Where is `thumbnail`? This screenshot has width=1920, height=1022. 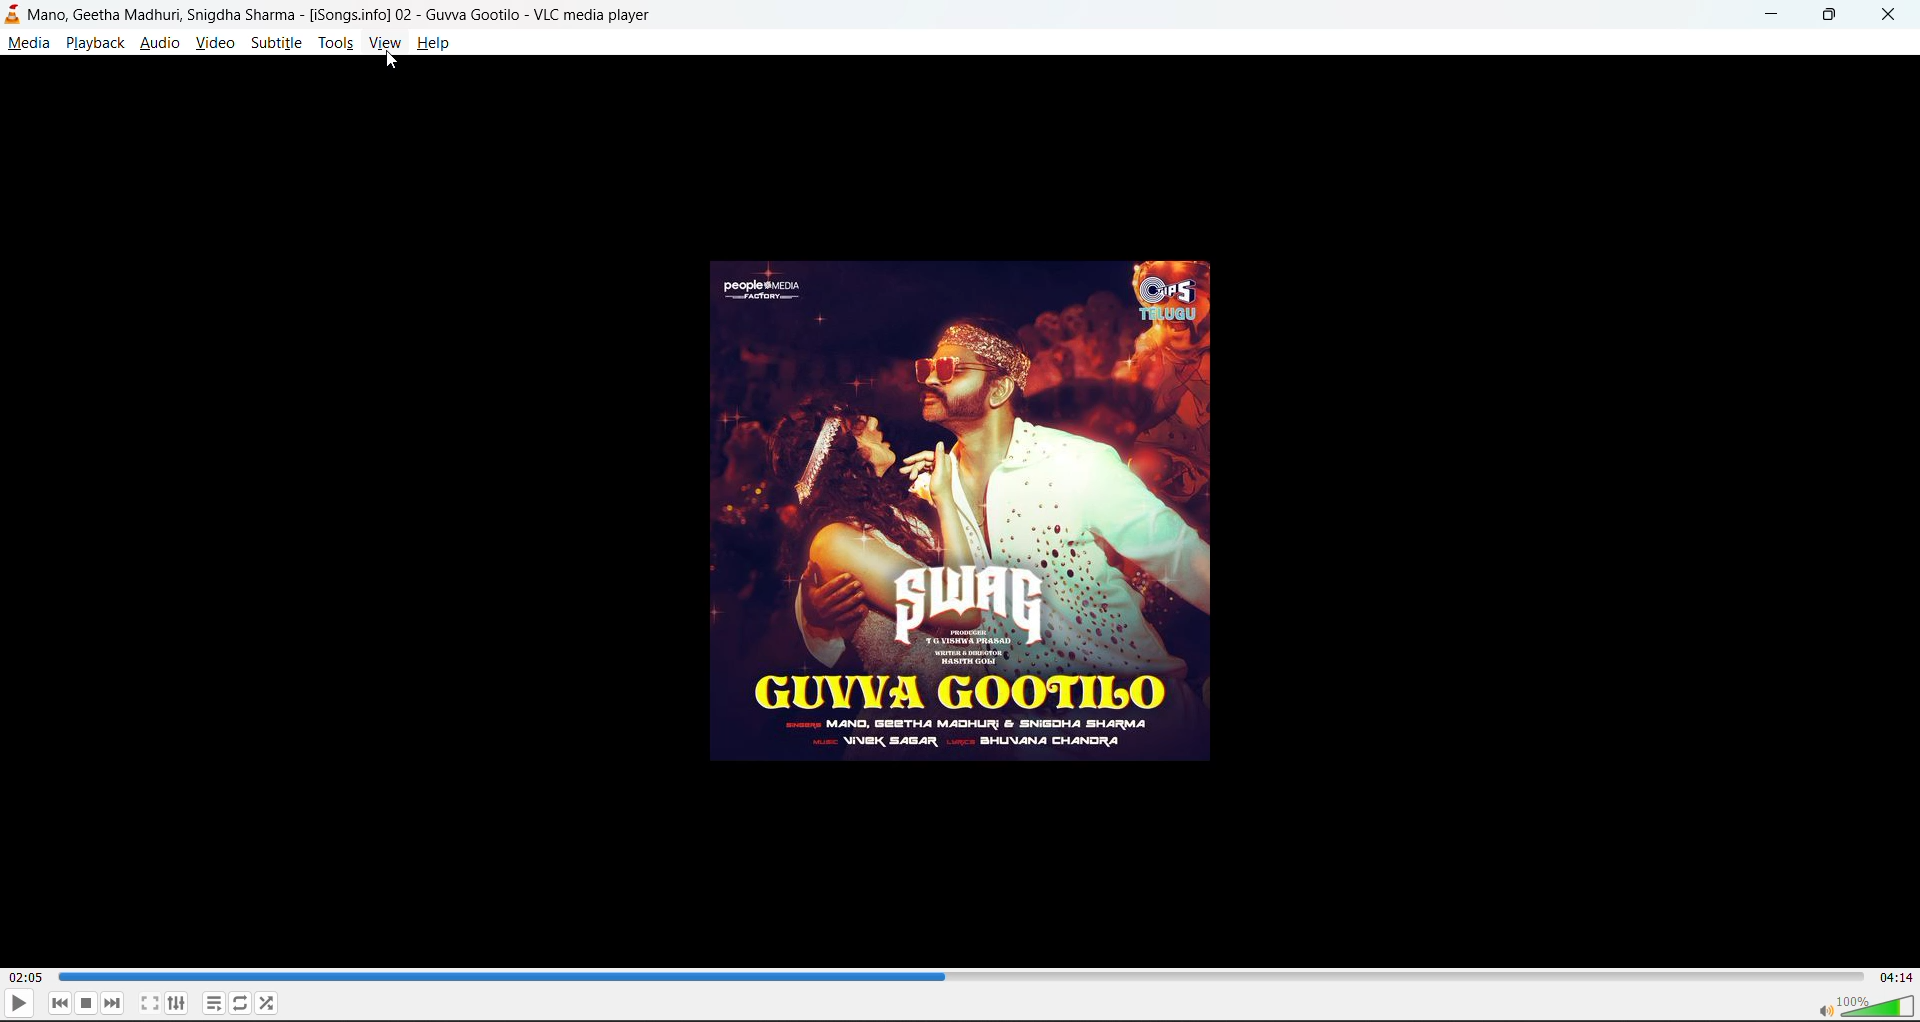 thumbnail is located at coordinates (966, 515).